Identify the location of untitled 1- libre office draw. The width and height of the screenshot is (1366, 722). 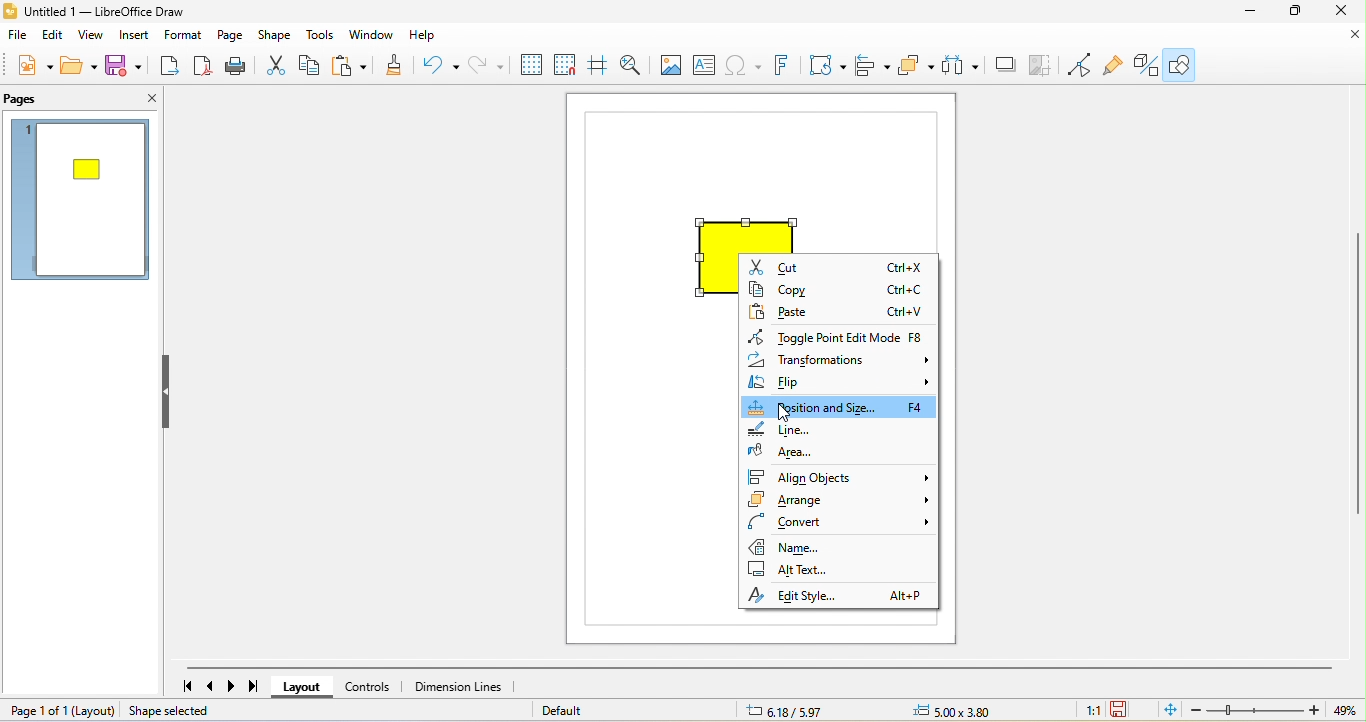
(120, 11).